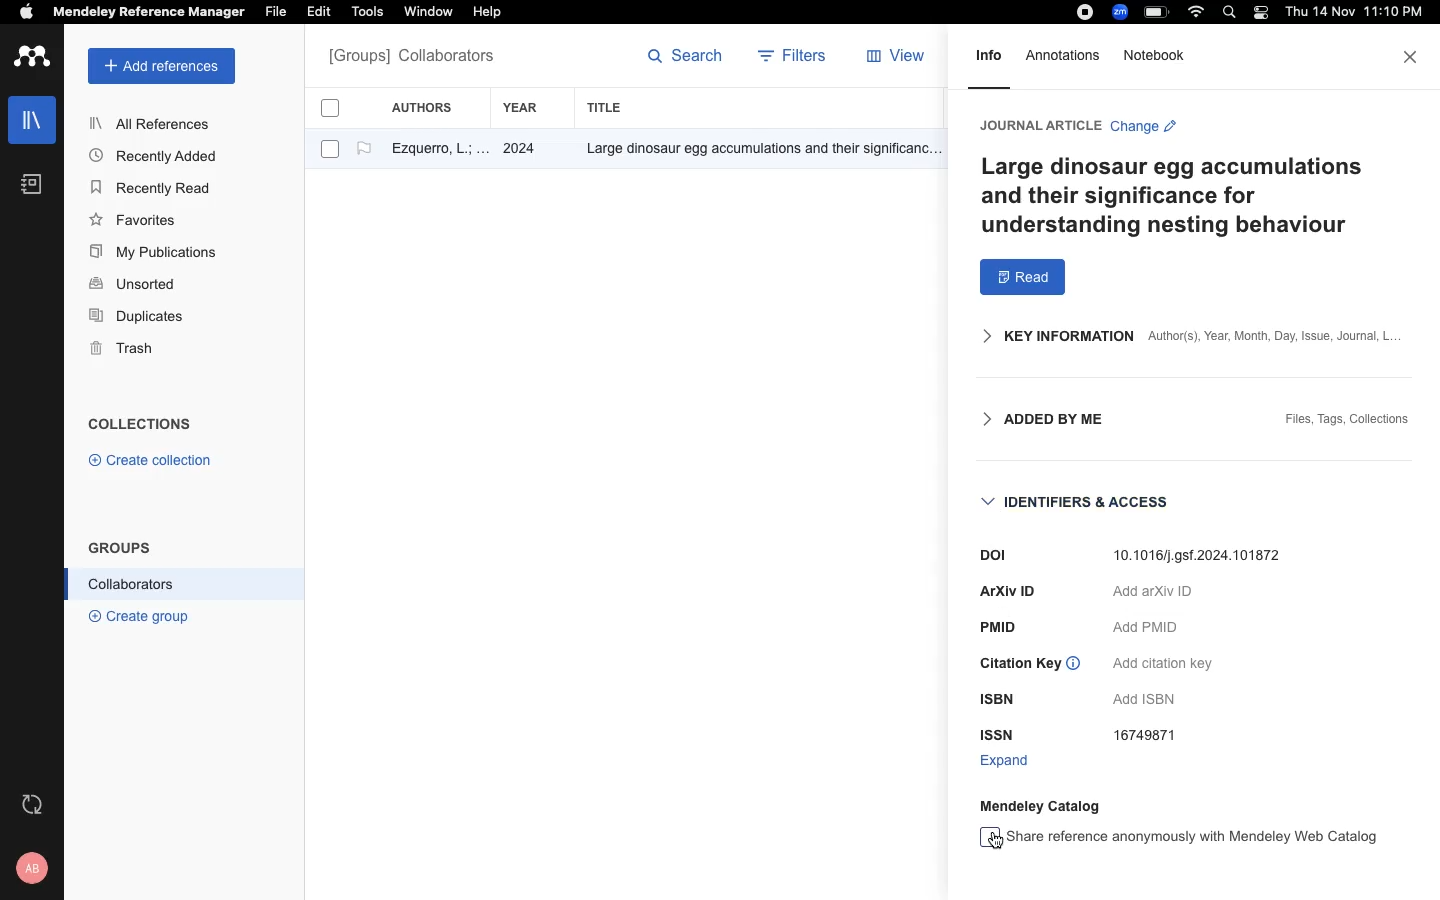 Image resolution: width=1440 pixels, height=900 pixels. What do you see at coordinates (1412, 57) in the screenshot?
I see `close` at bounding box center [1412, 57].